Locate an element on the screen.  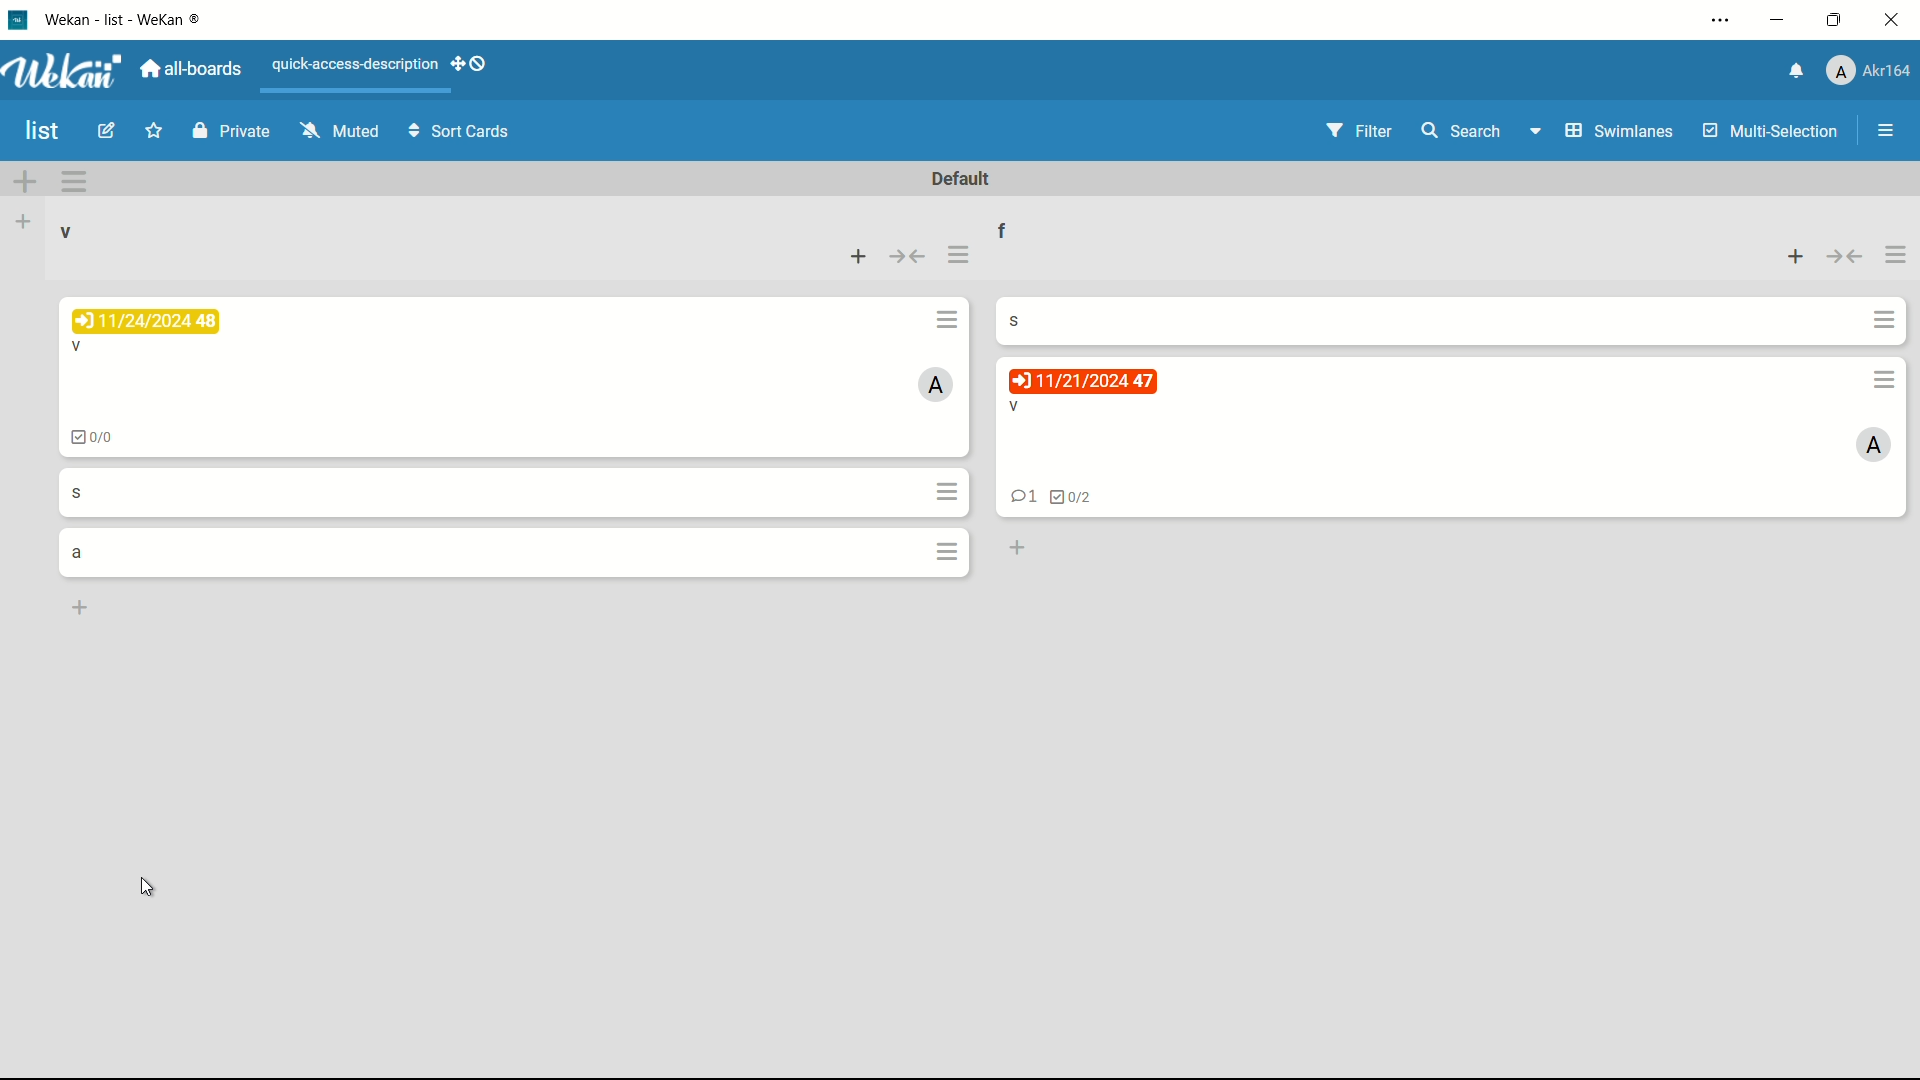
multi-selection is located at coordinates (1768, 130).